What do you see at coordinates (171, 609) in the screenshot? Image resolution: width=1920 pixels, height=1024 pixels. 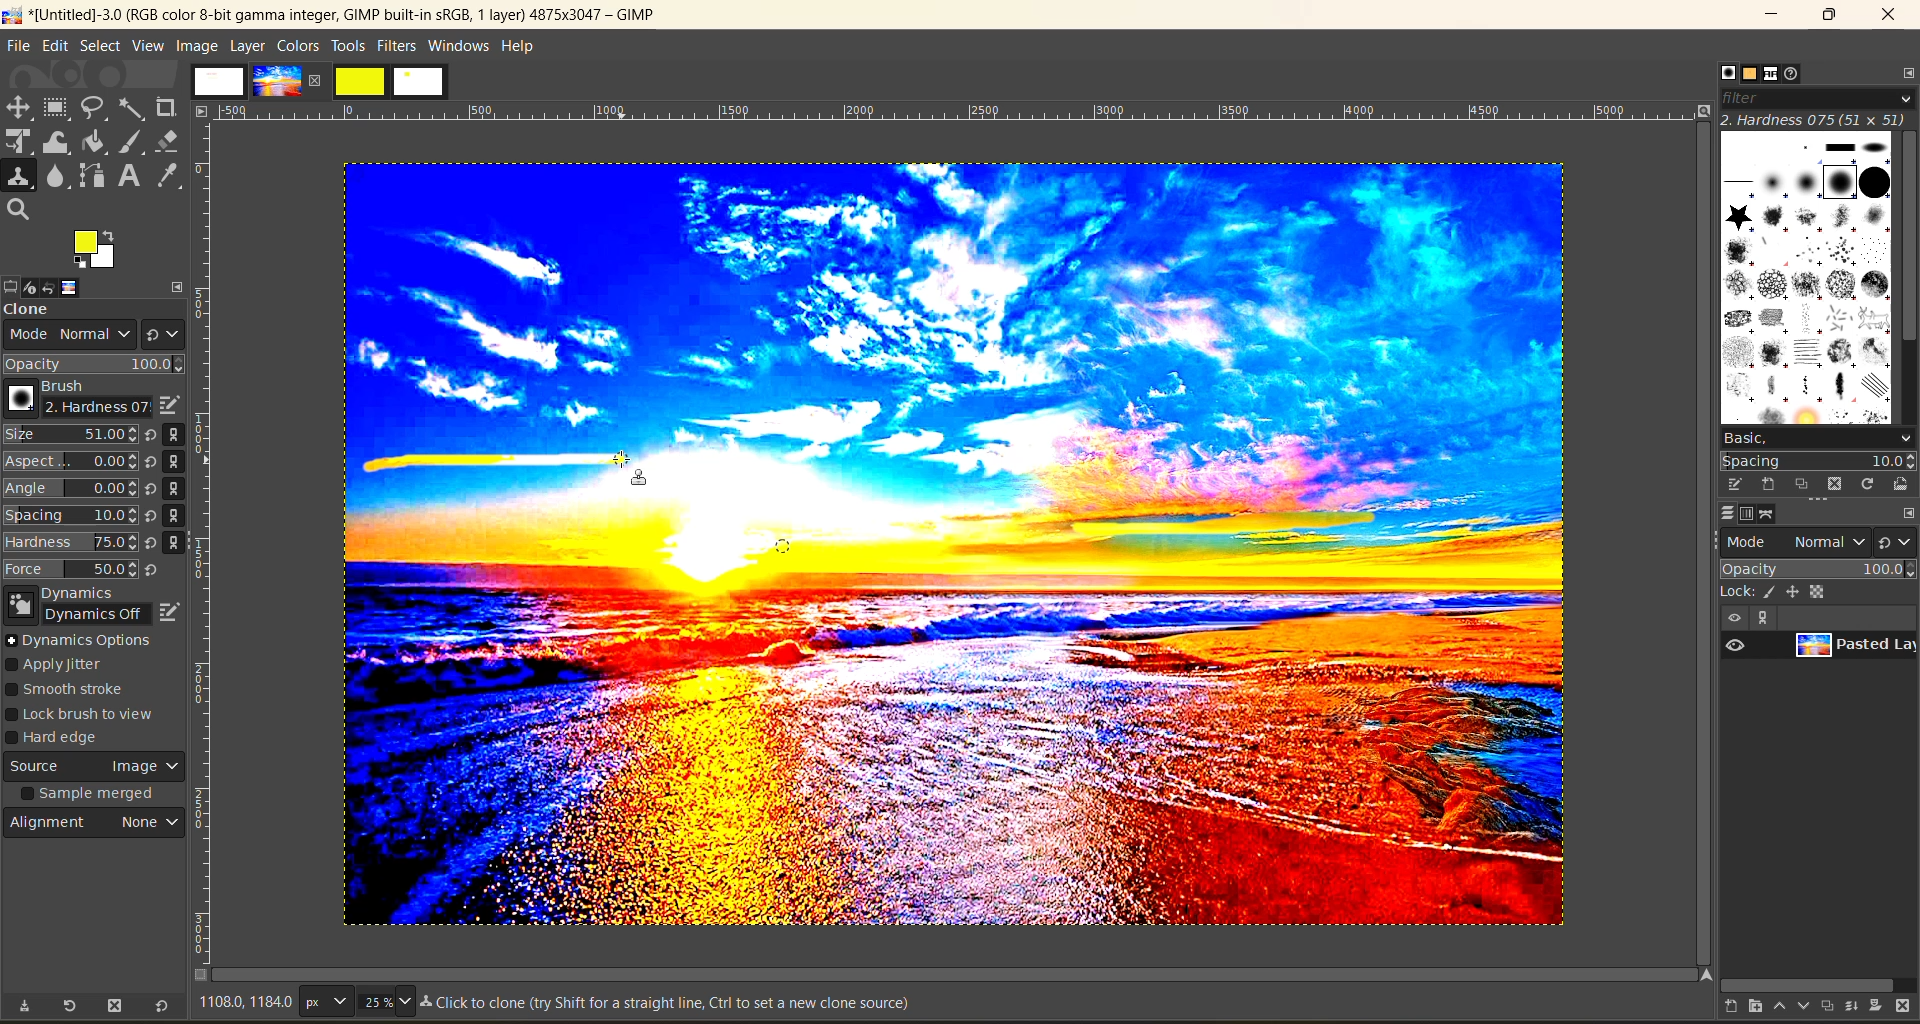 I see `edit` at bounding box center [171, 609].